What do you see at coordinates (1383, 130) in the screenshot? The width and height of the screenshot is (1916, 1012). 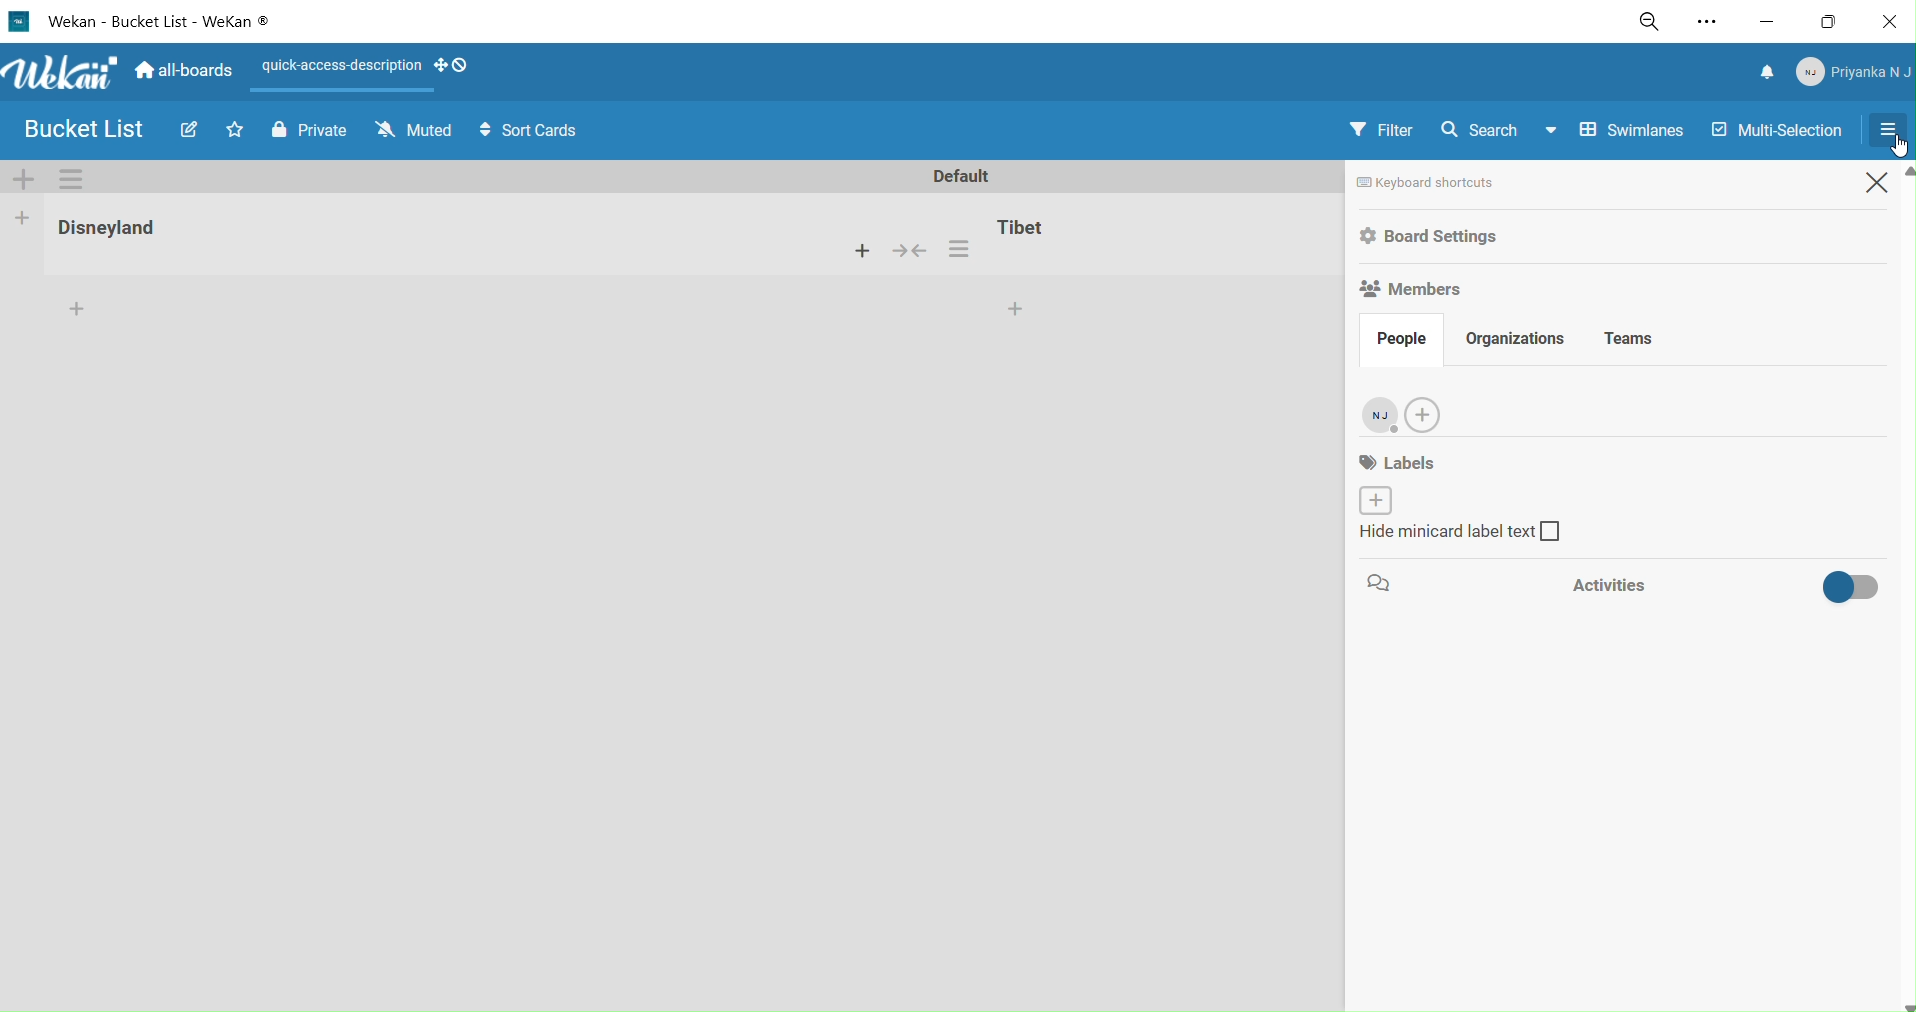 I see `filter` at bounding box center [1383, 130].